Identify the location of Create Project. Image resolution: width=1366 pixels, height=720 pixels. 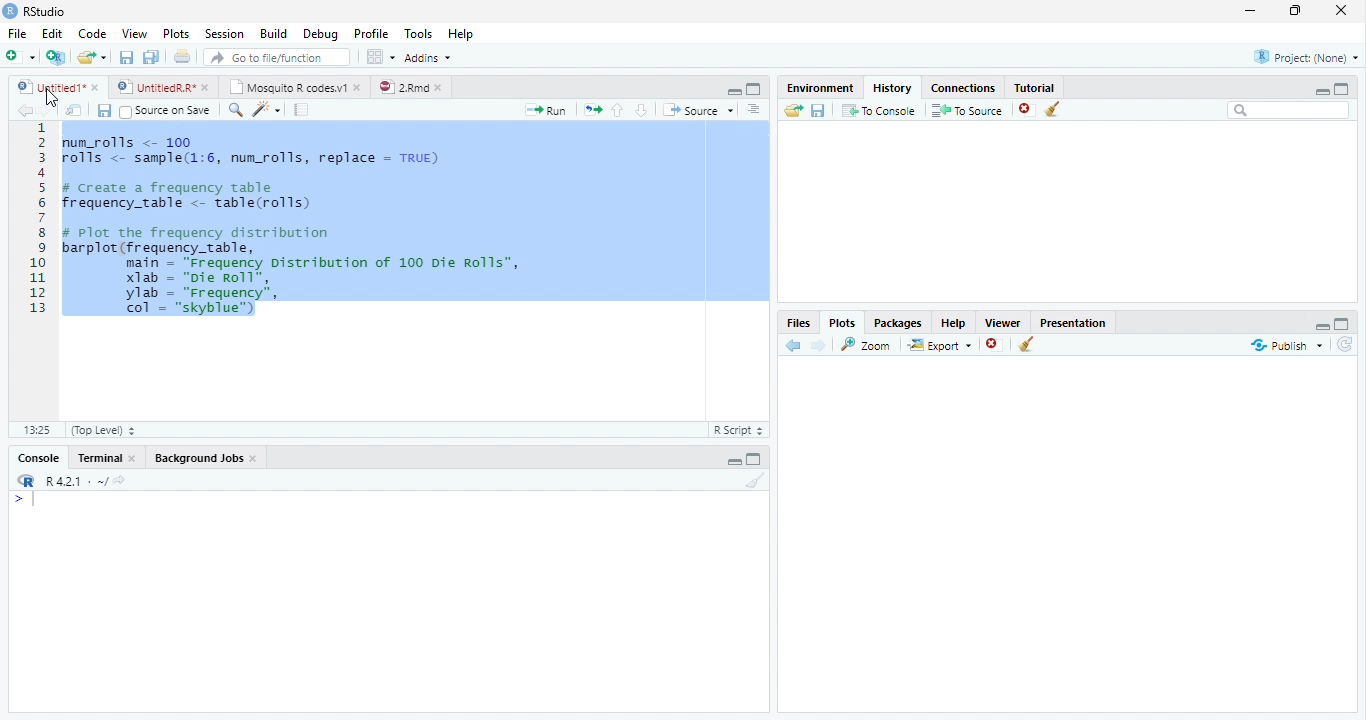
(56, 58).